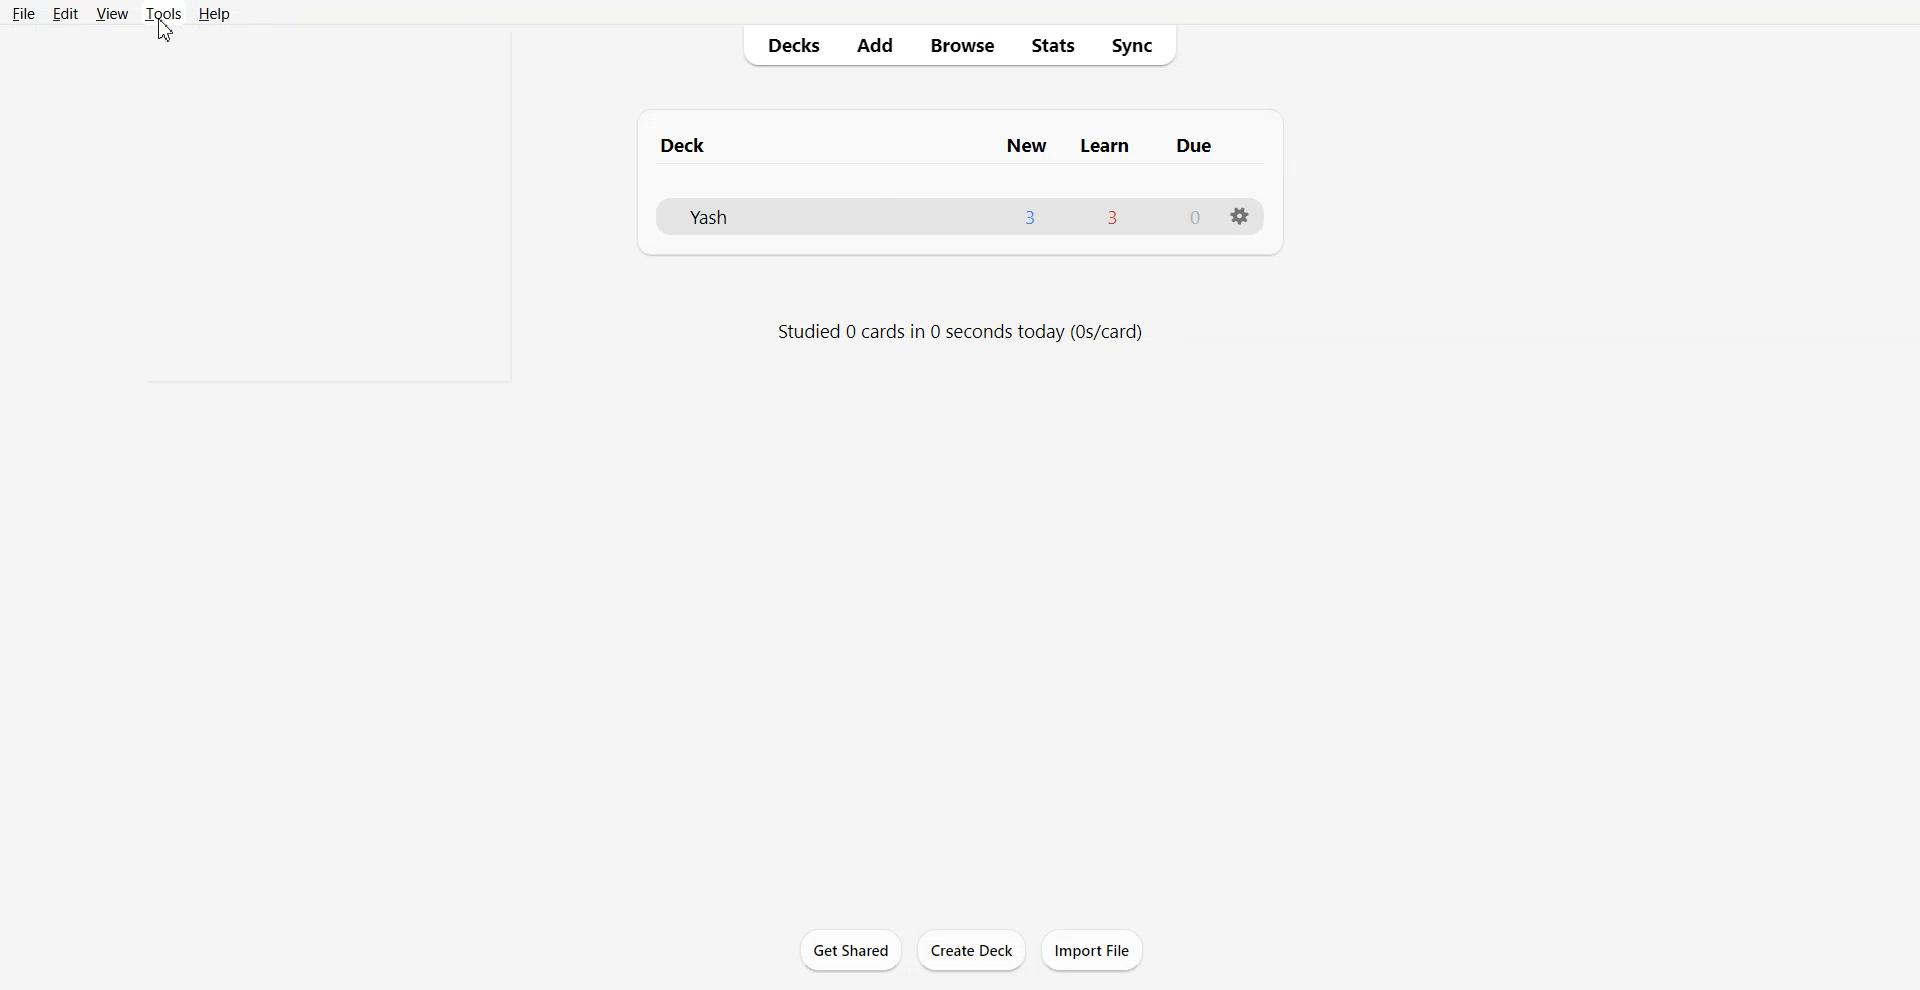  What do you see at coordinates (65, 13) in the screenshot?
I see `Edit` at bounding box center [65, 13].